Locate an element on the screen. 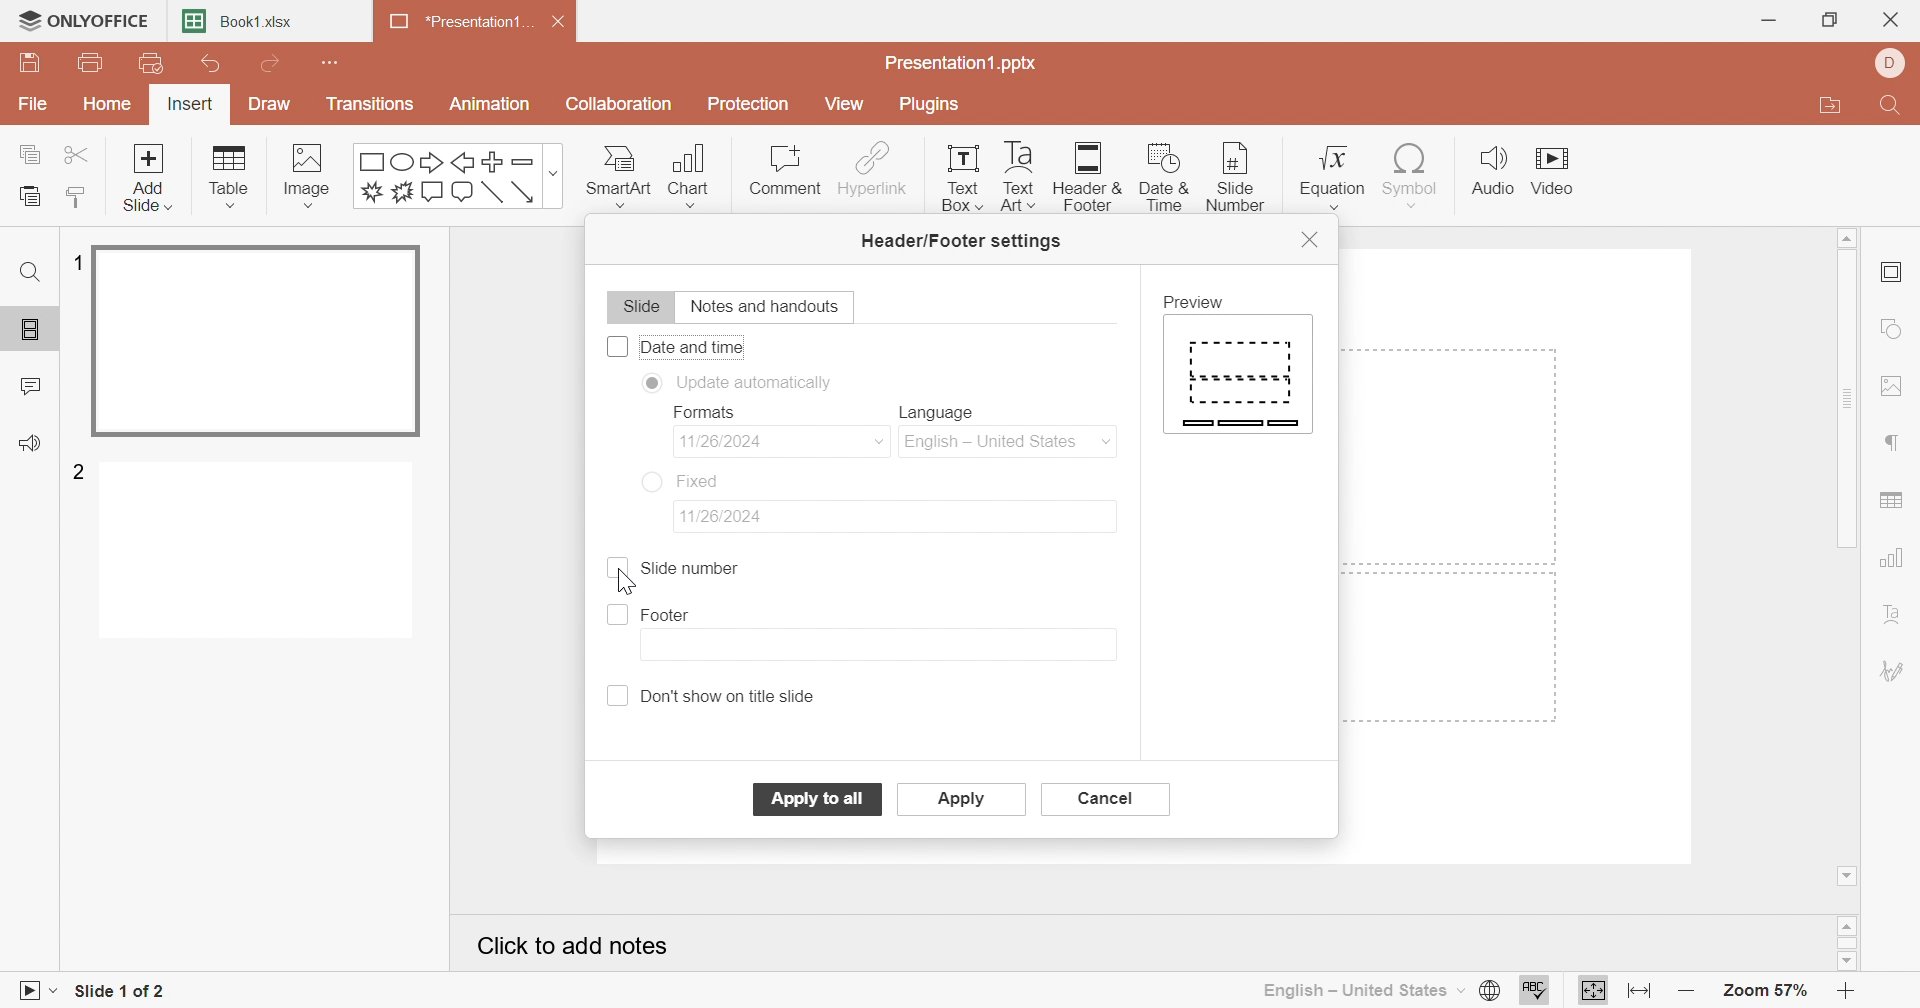 The image size is (1920, 1008). Apply is located at coordinates (963, 801).